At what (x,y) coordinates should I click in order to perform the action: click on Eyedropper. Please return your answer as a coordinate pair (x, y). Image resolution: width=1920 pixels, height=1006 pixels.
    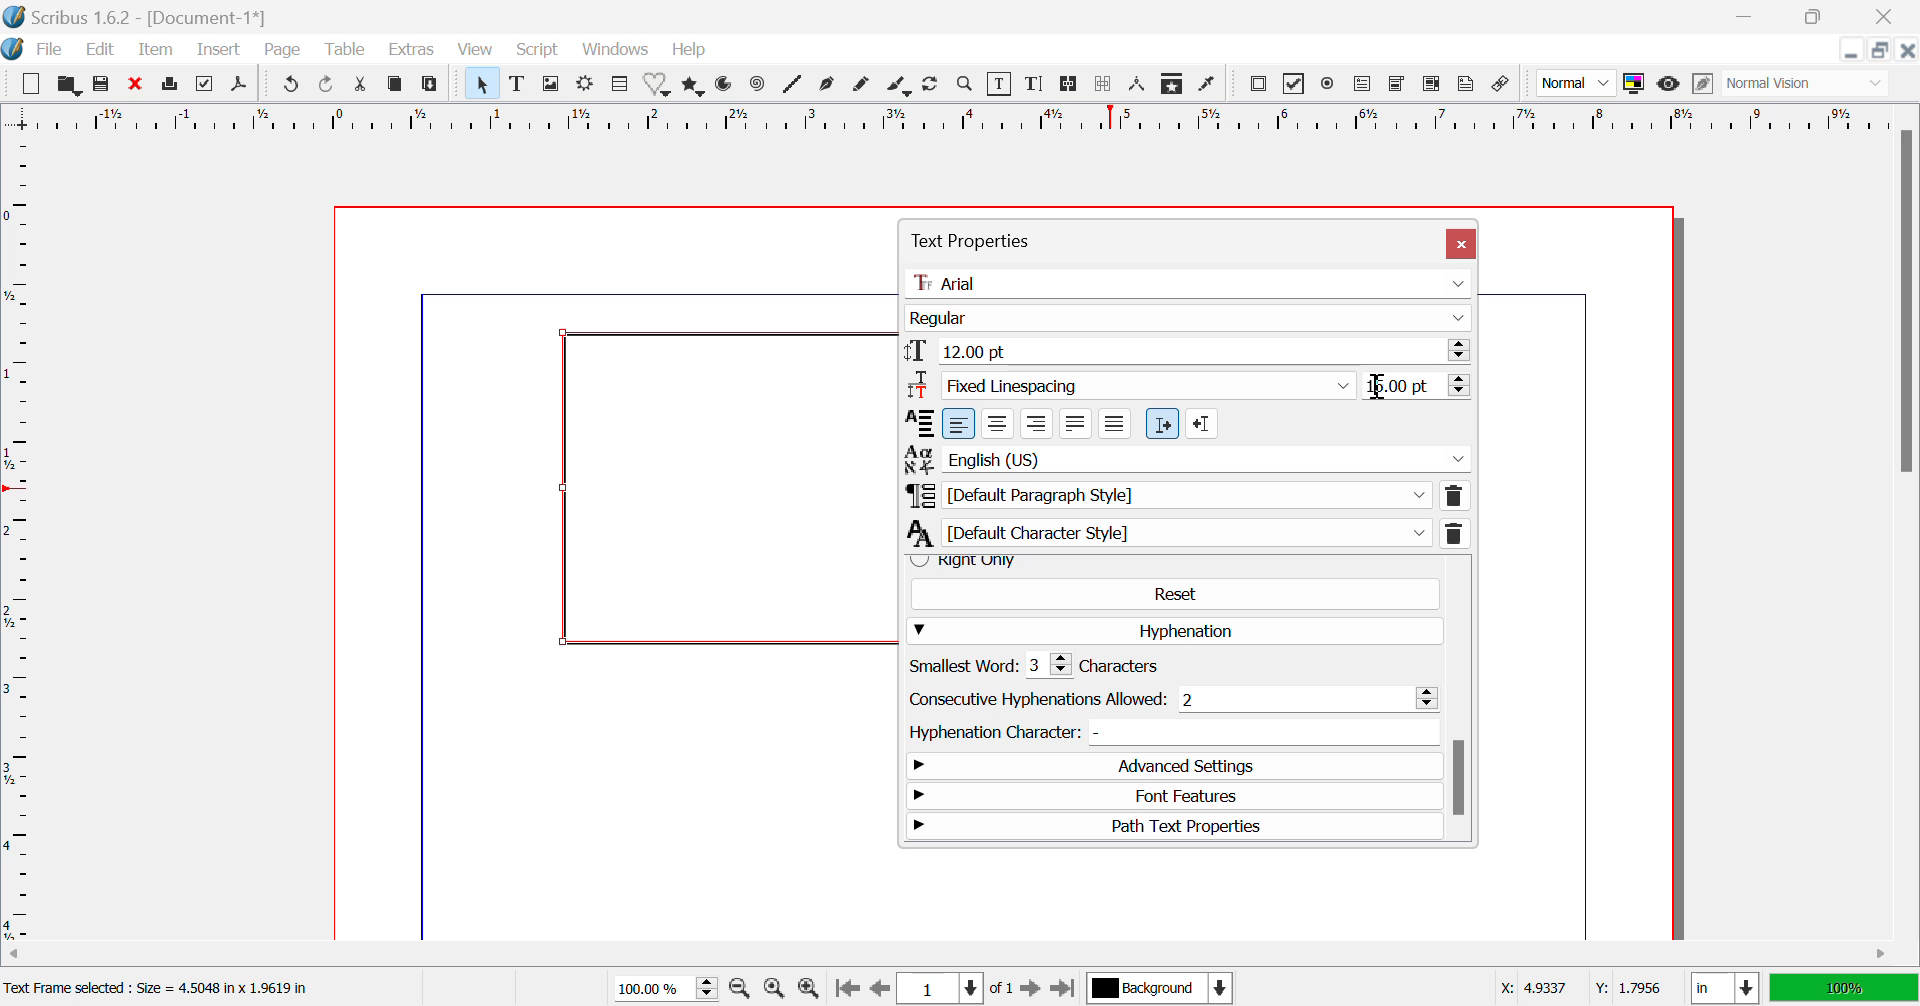
    Looking at the image, I should click on (1210, 83).